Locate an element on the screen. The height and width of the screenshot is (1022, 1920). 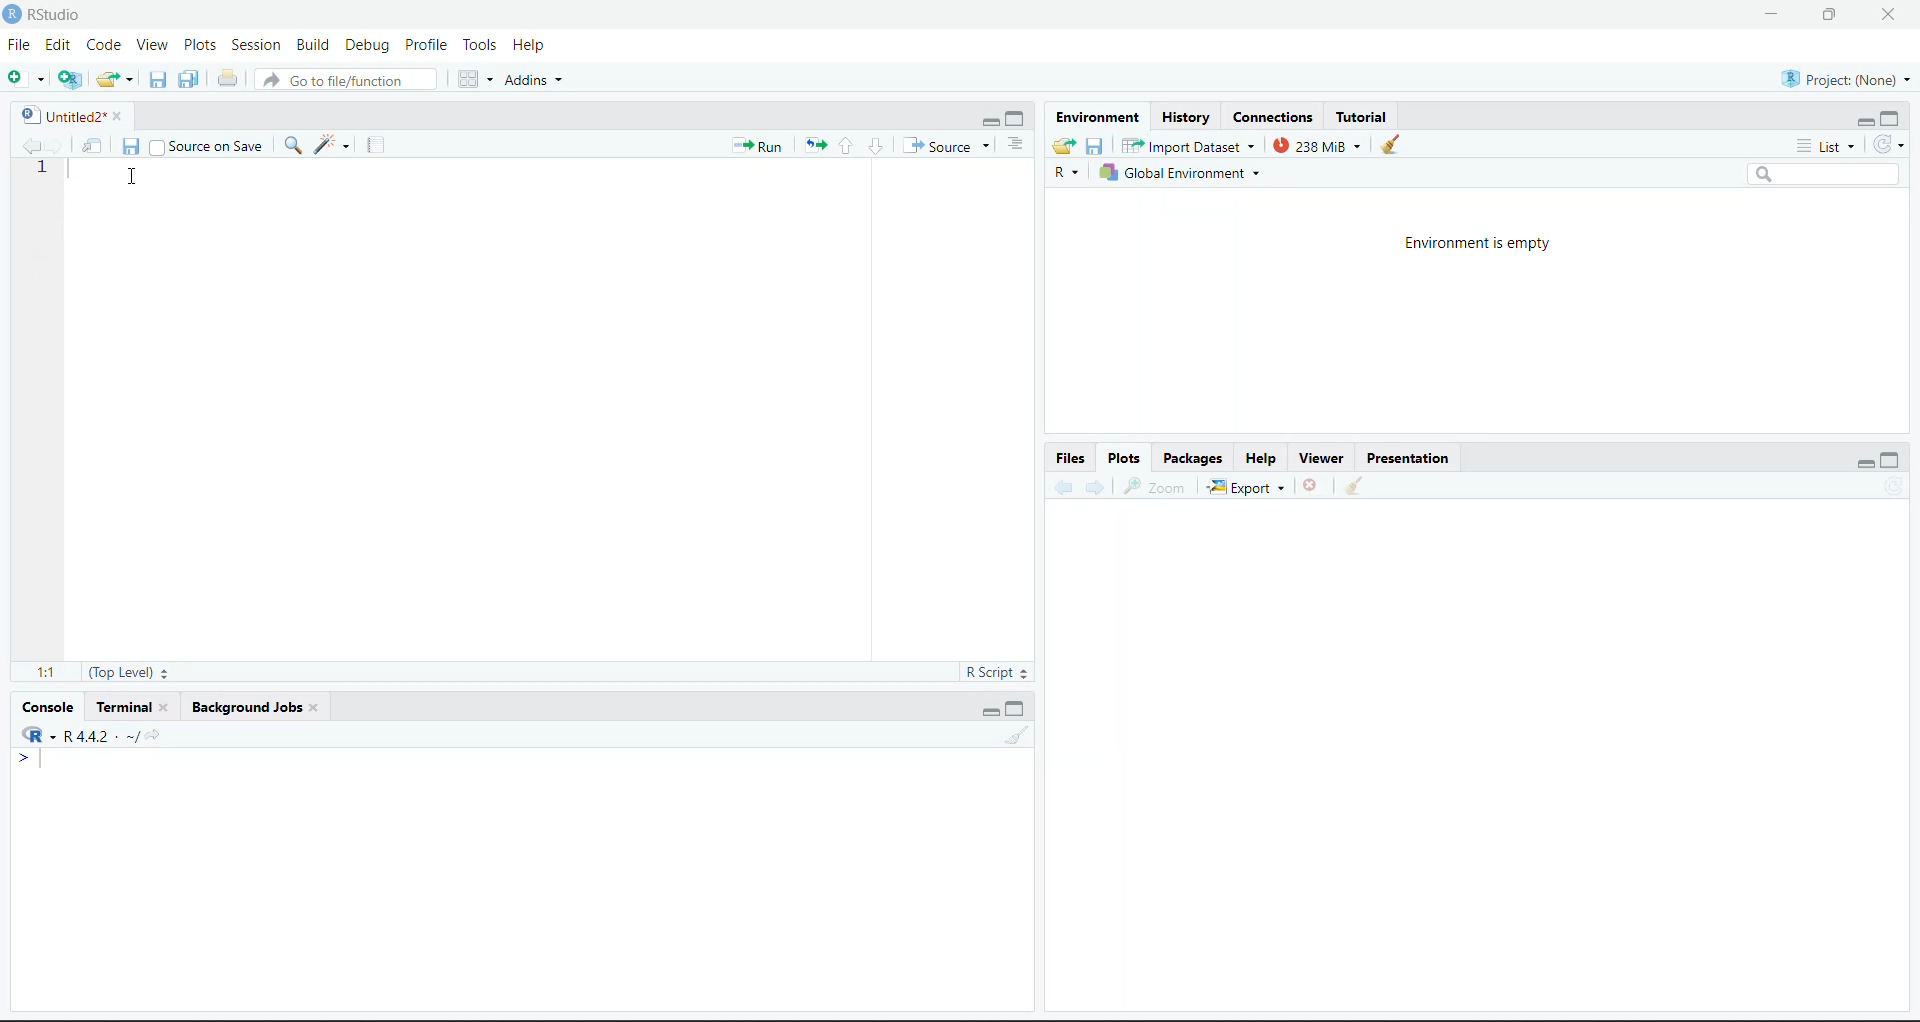
logo is located at coordinates (14, 15).